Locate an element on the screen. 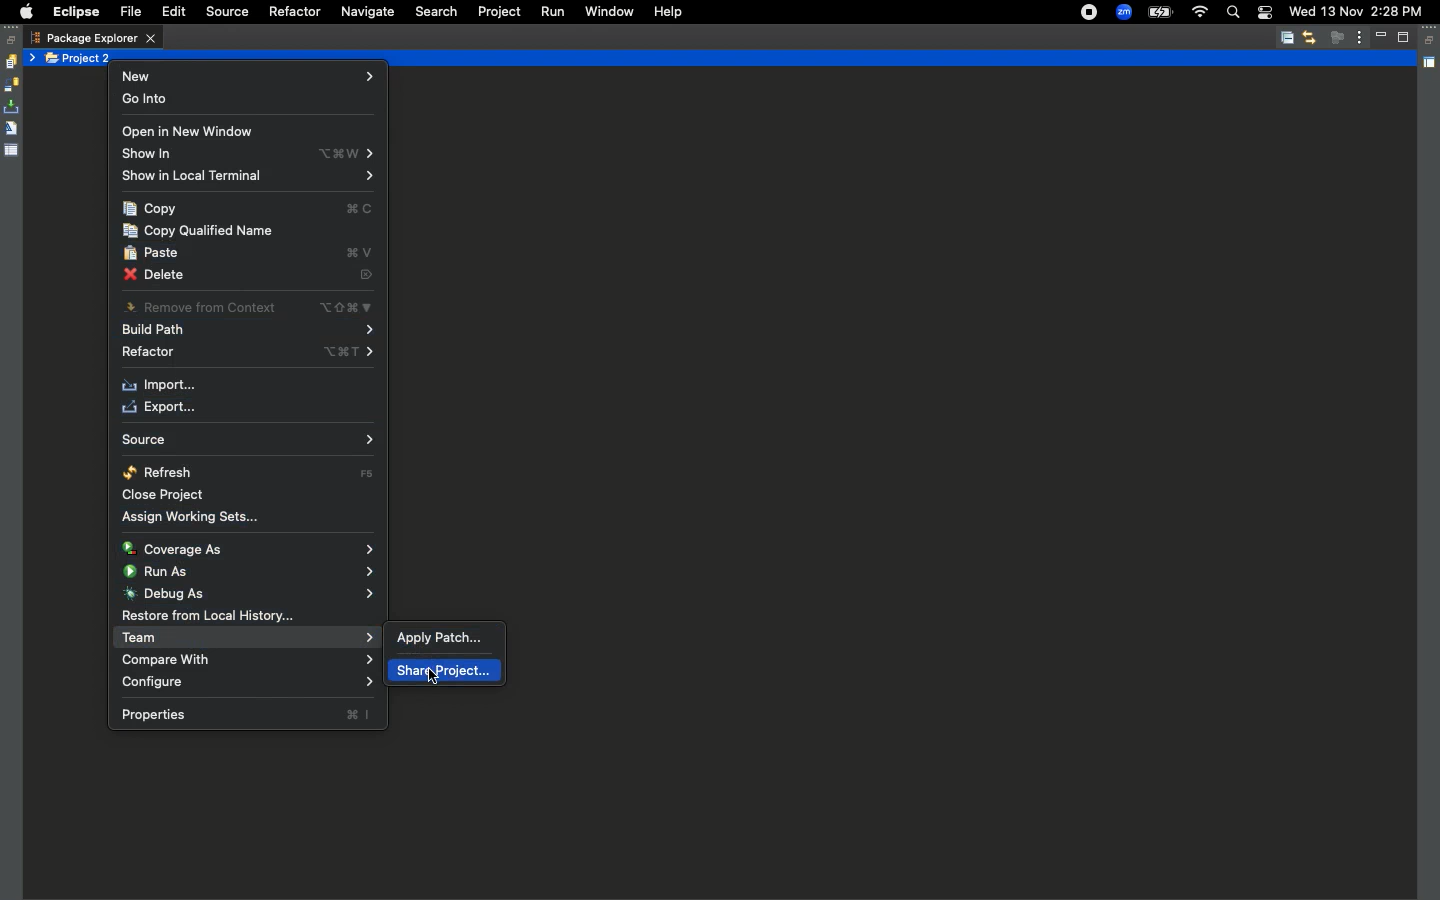 The image size is (1440, 900). Wed 13 Nov 2:28 PM is located at coordinates (1355, 10).